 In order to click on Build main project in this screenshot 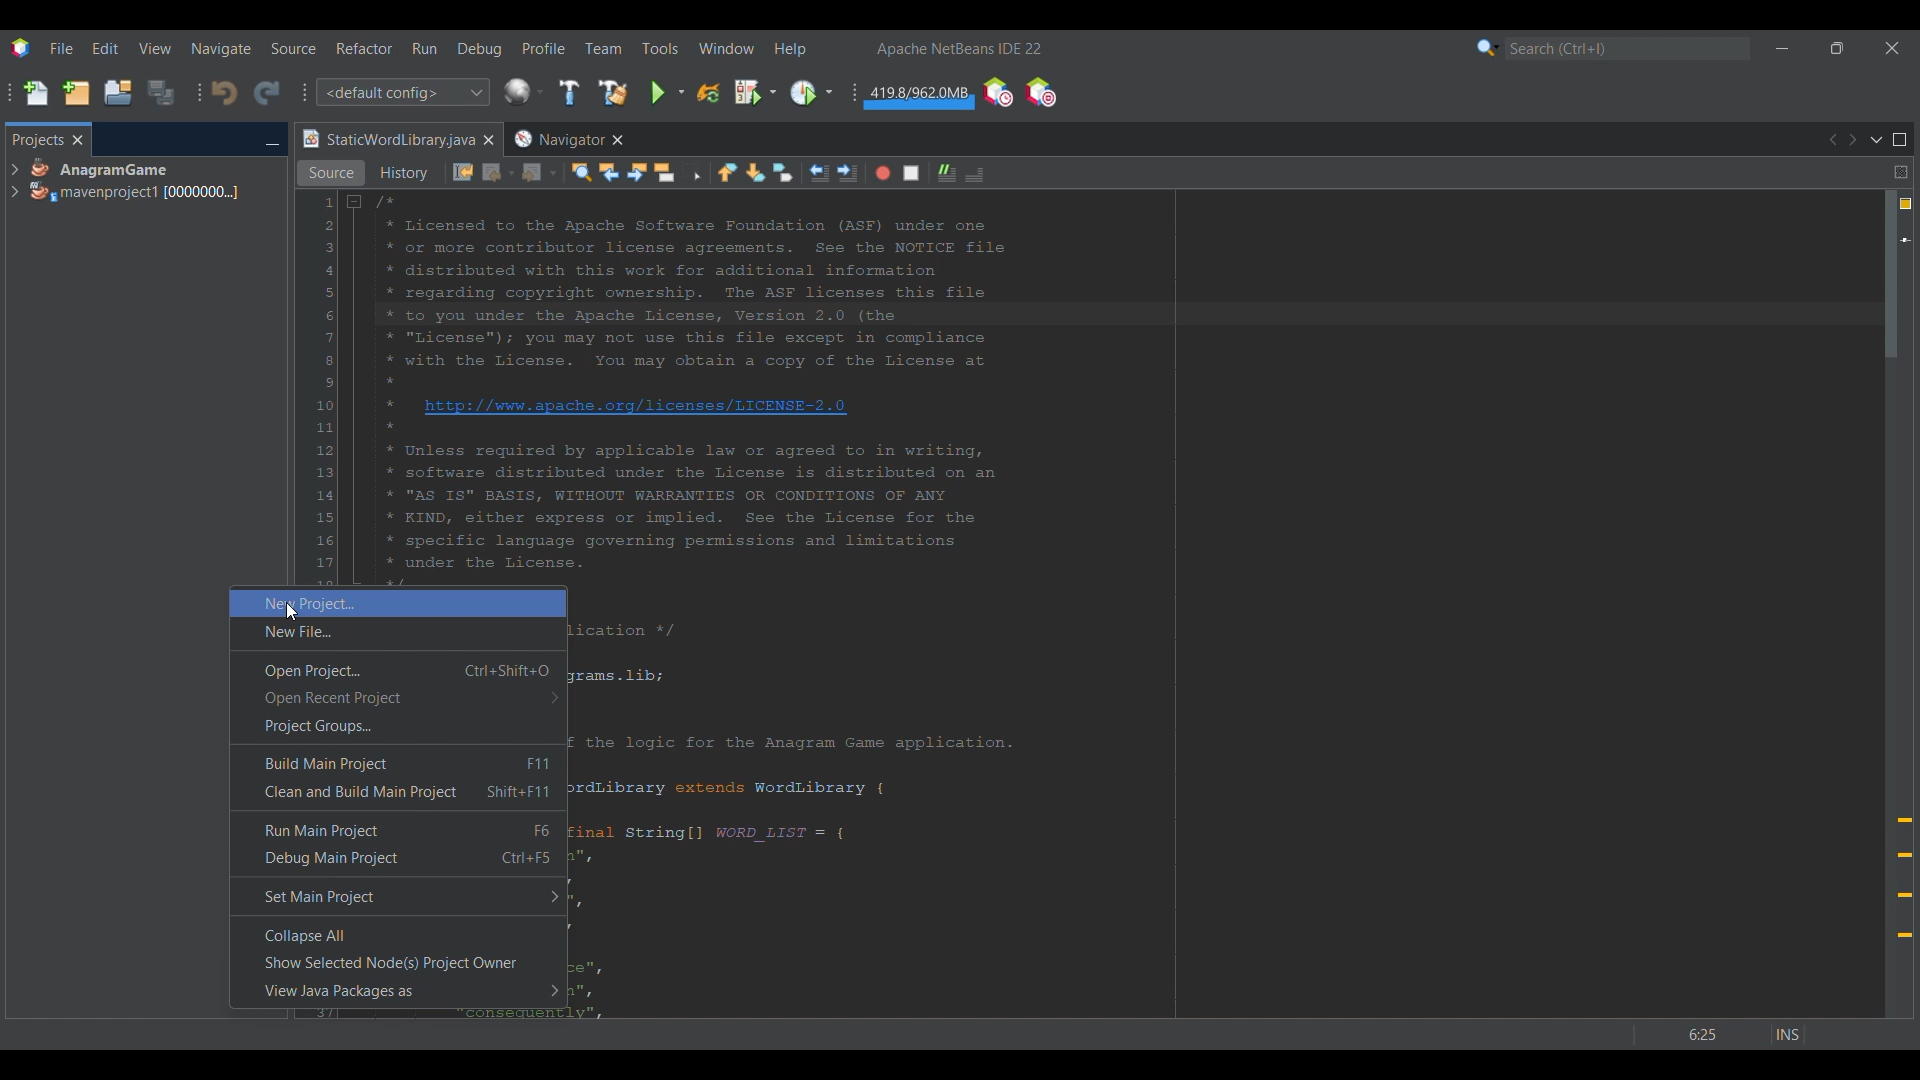, I will do `click(398, 762)`.